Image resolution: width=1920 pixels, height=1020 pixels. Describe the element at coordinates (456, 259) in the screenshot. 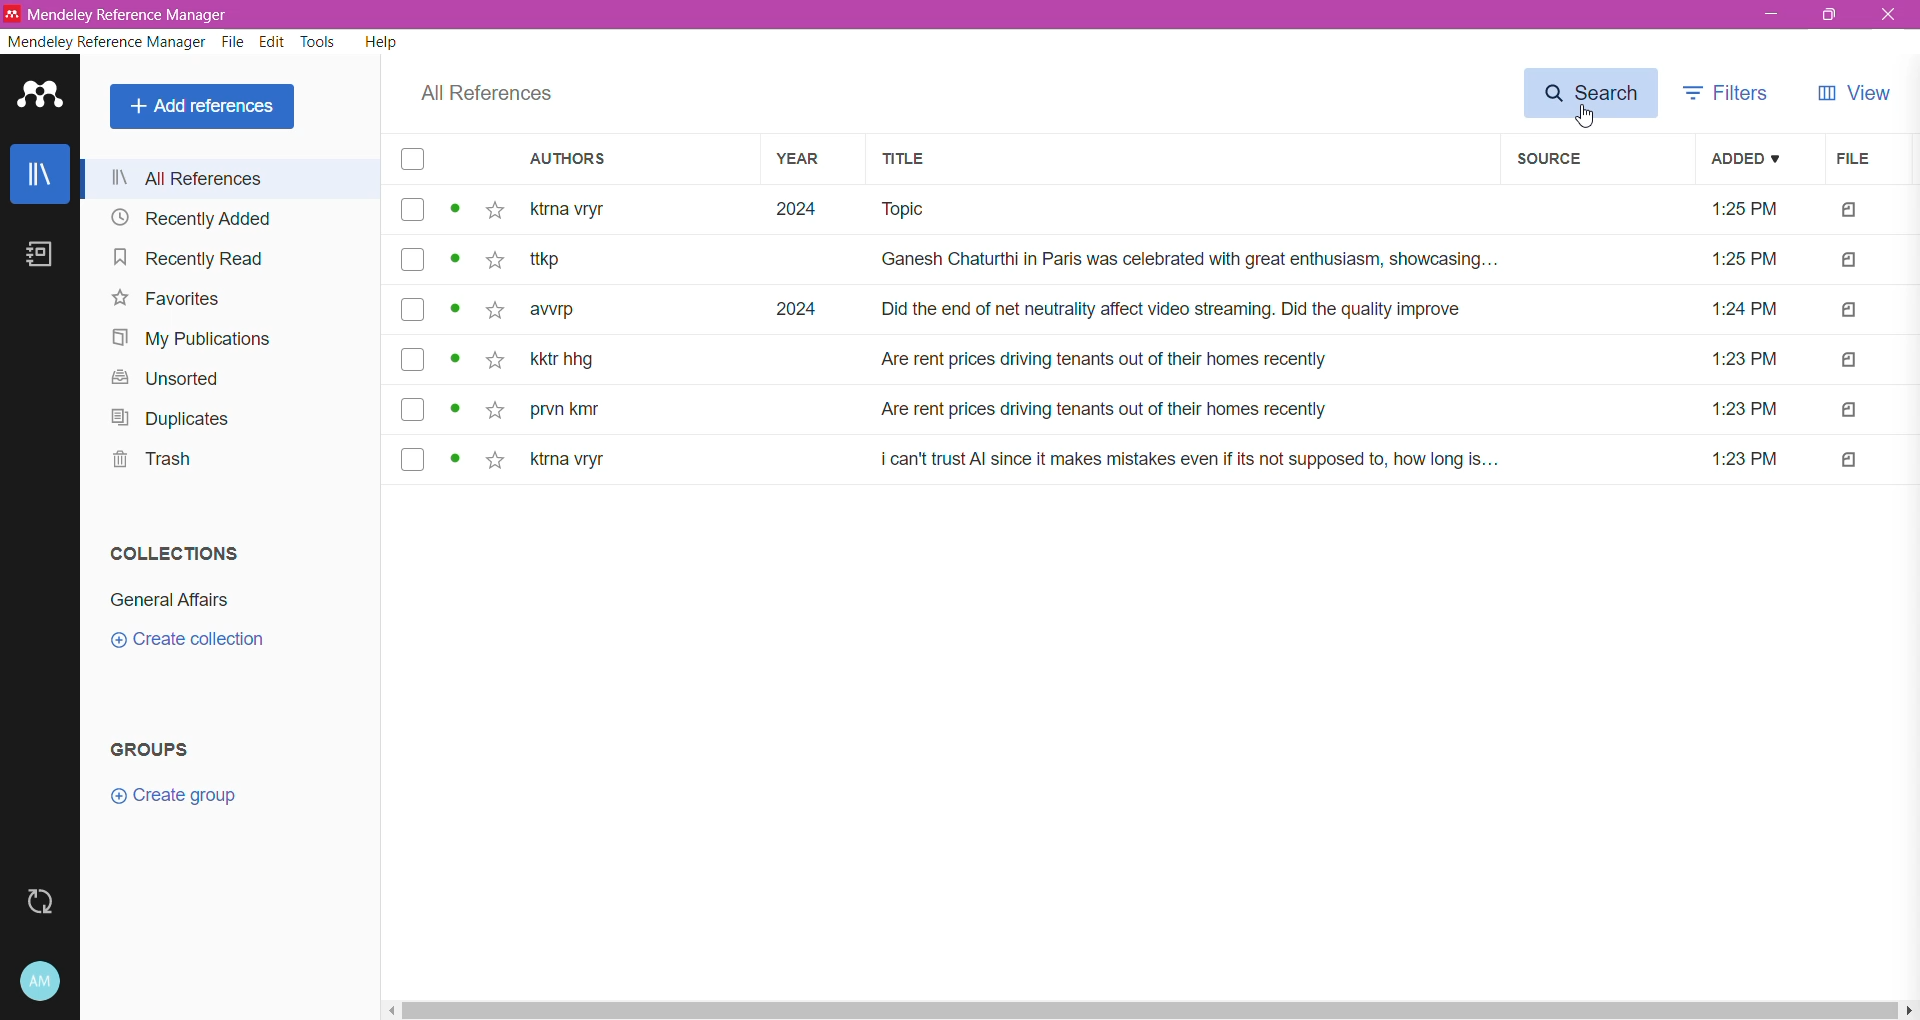

I see `view status of the file` at that location.